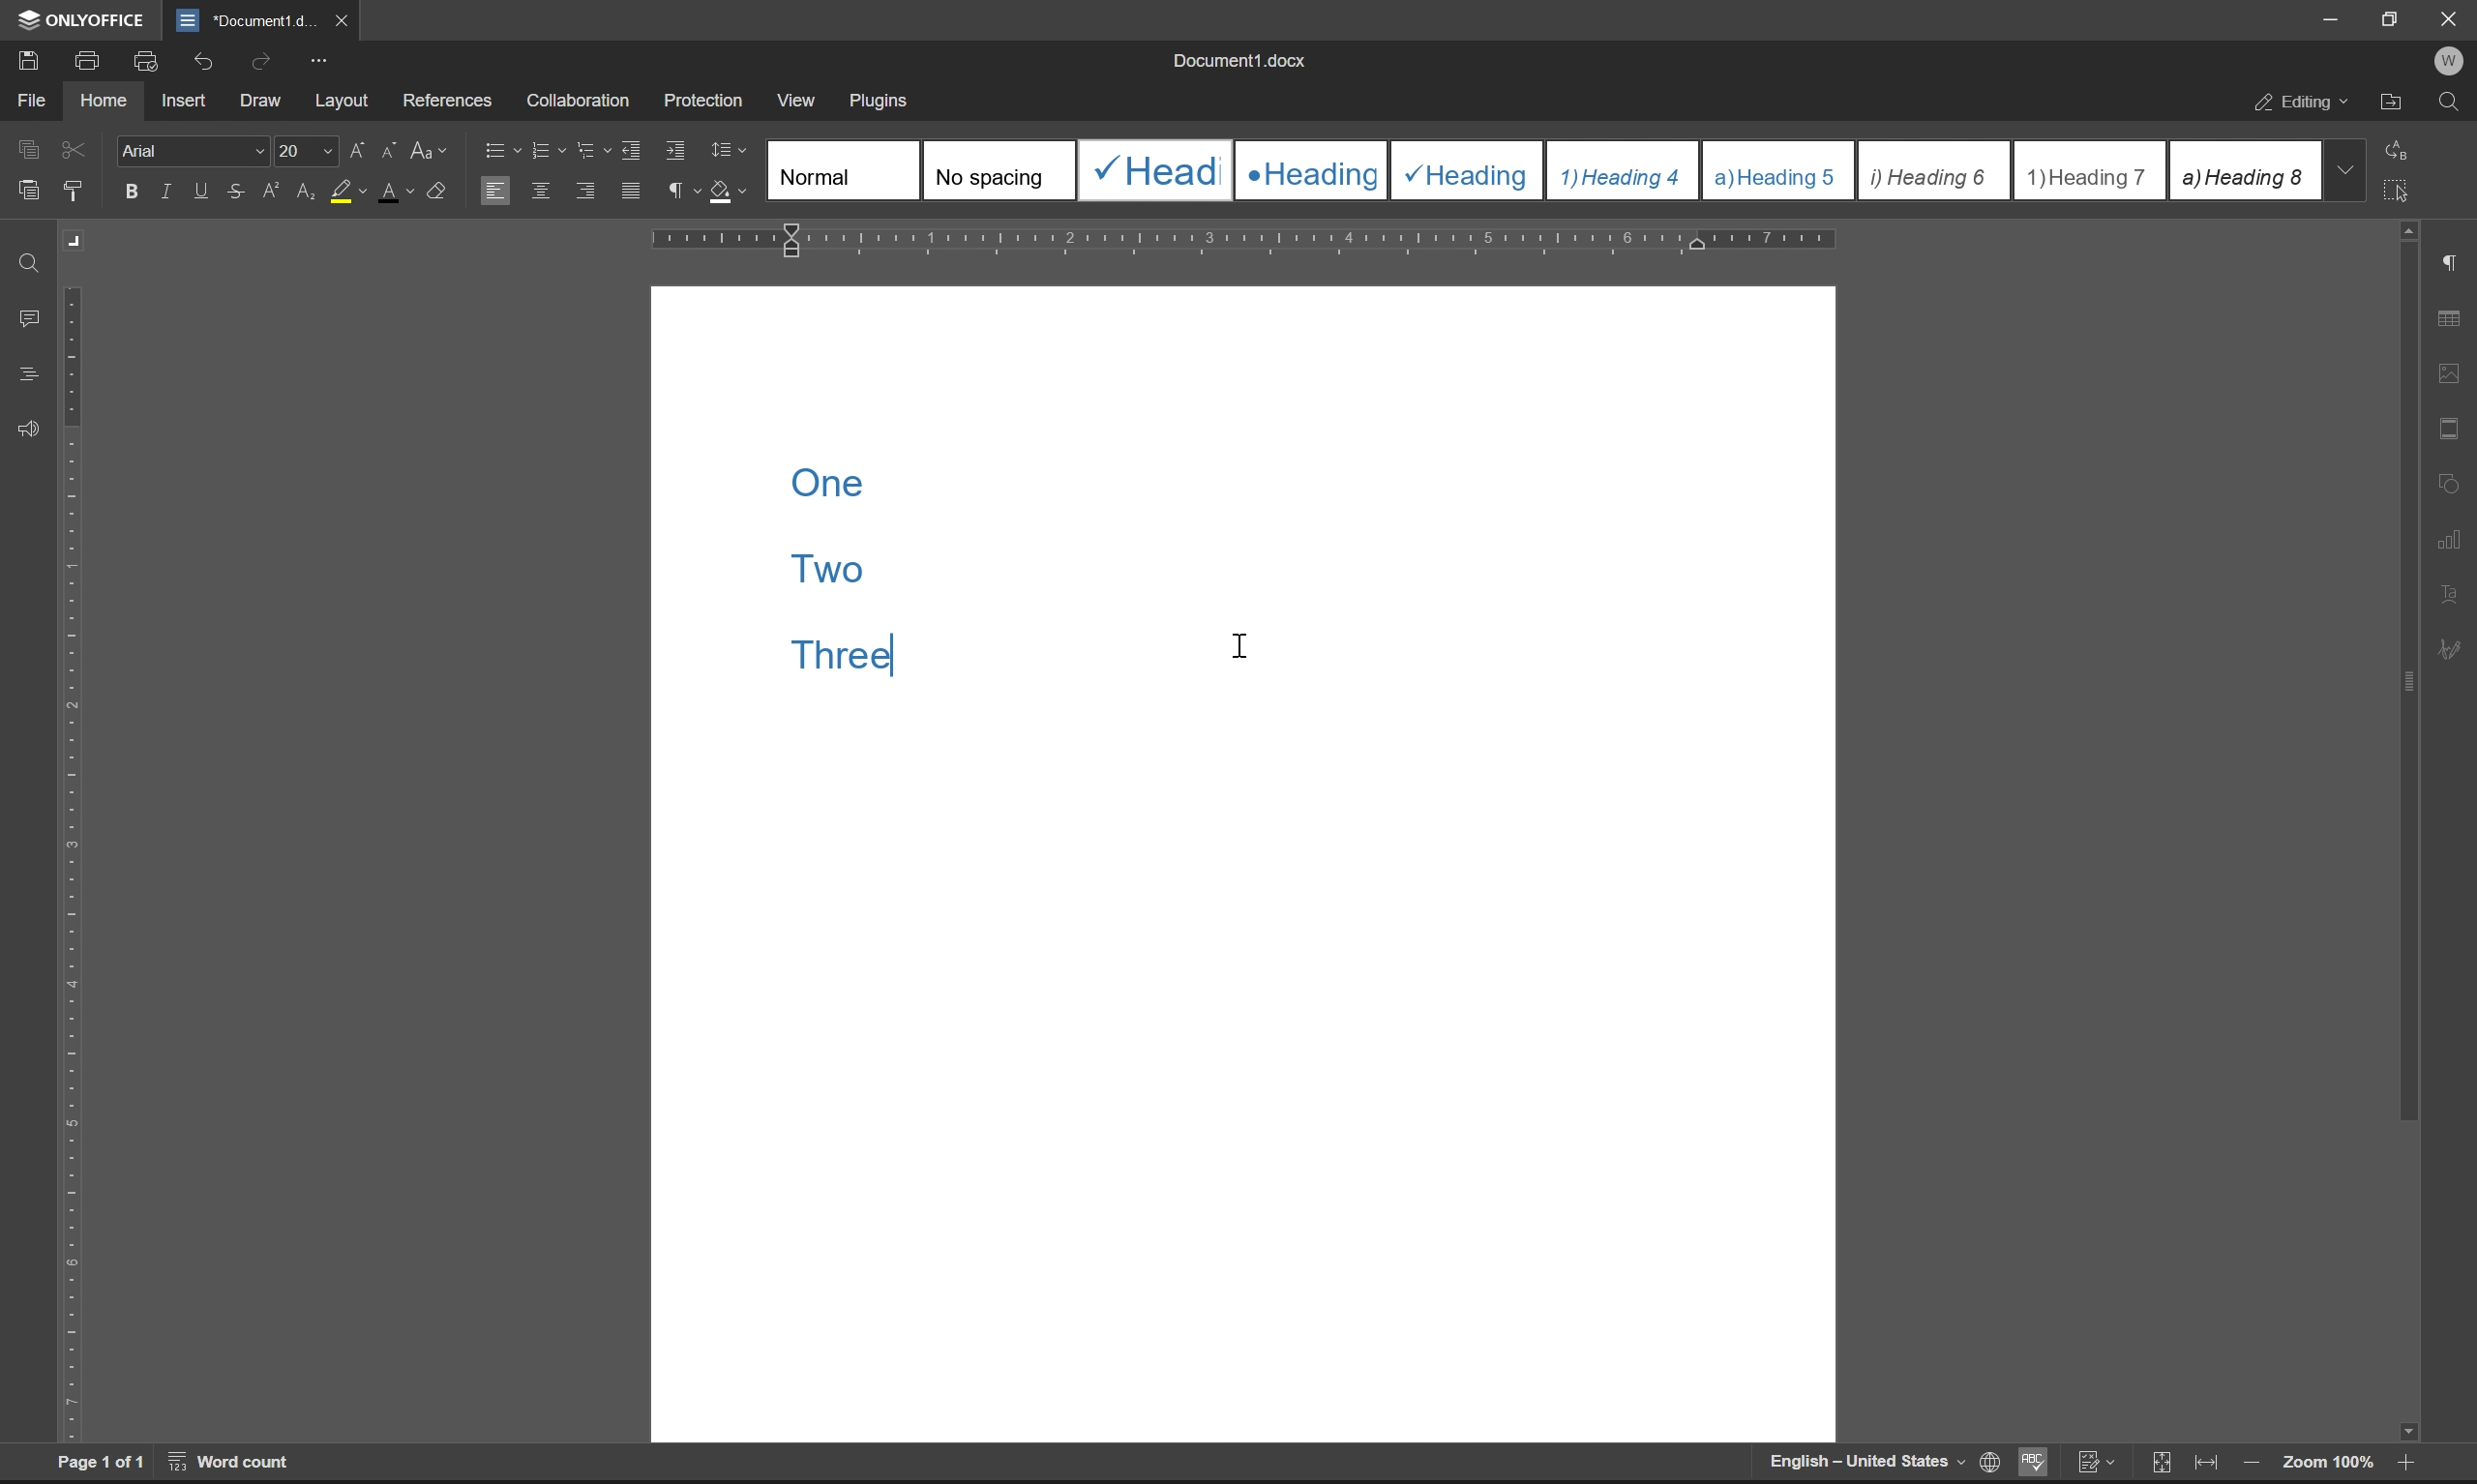 This screenshot has width=2477, height=1484. I want to click on image settings, so click(2448, 368).